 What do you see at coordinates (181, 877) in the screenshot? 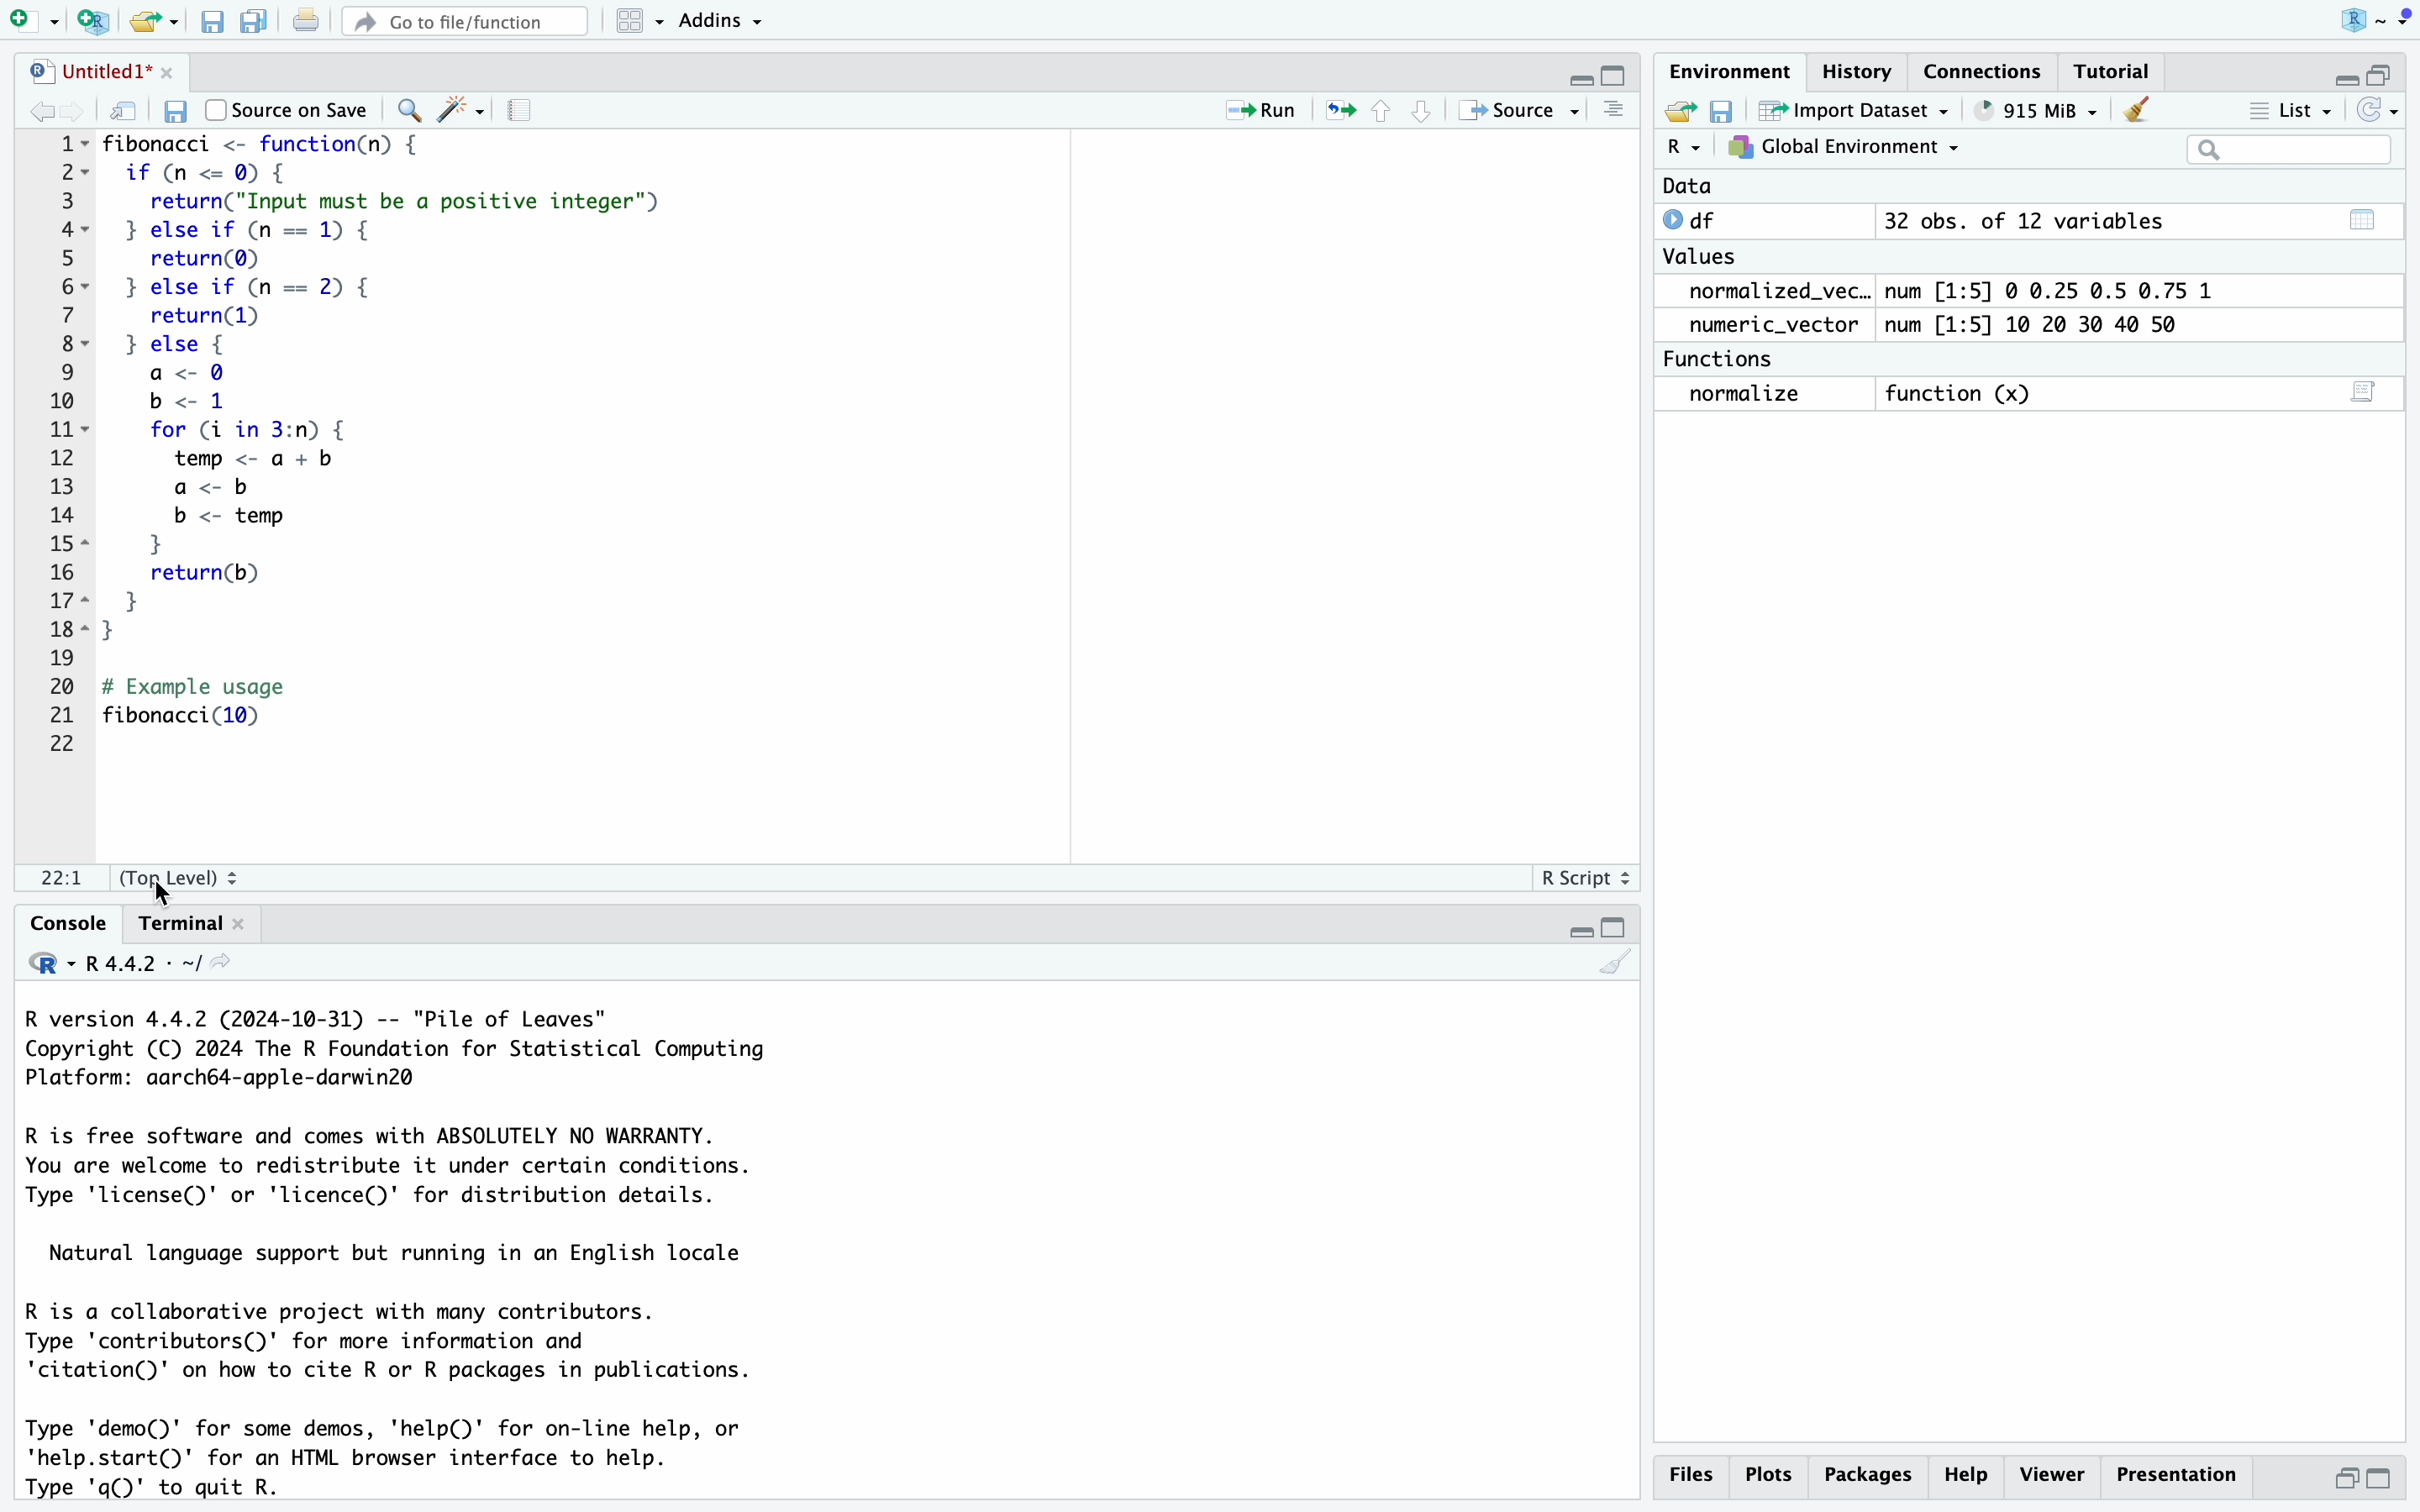
I see `(Top level)` at bounding box center [181, 877].